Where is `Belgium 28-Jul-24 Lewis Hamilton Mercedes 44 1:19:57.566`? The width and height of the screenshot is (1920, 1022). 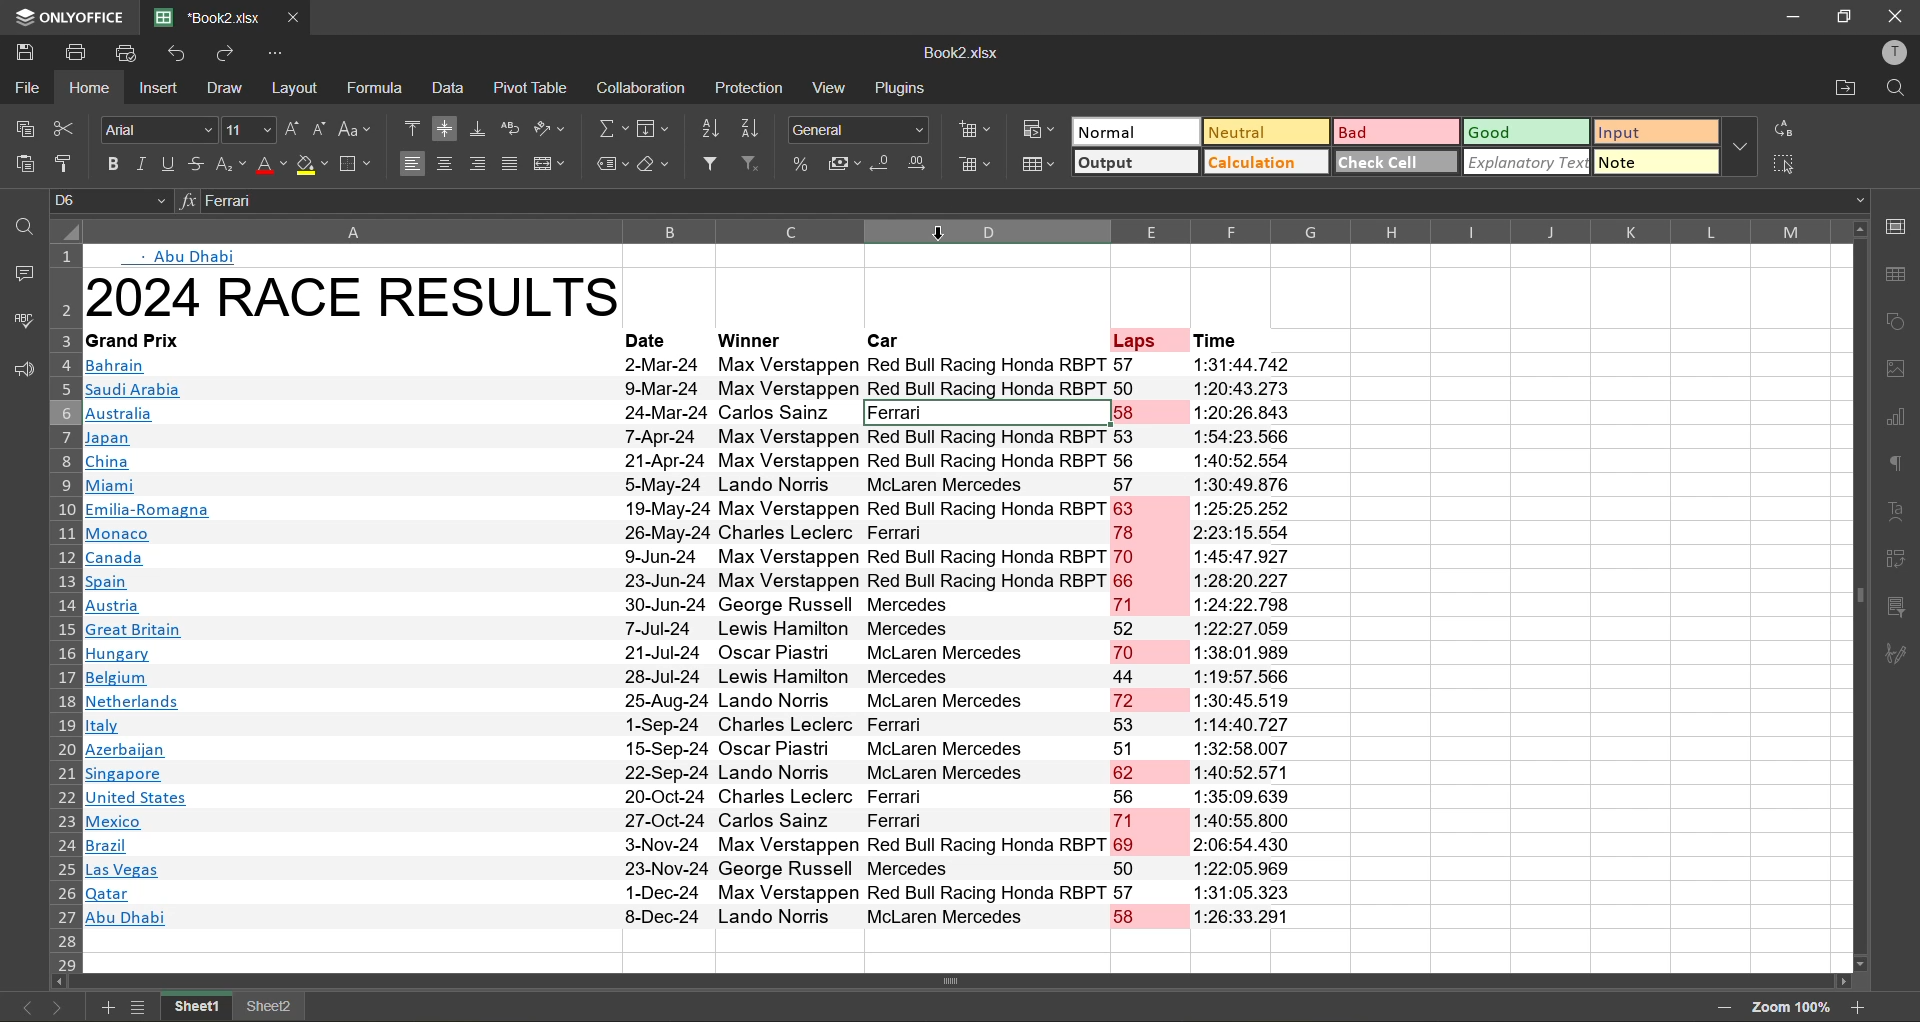 Belgium 28-Jul-24 Lewis Hamilton Mercedes 44 1:19:57.566 is located at coordinates (697, 679).